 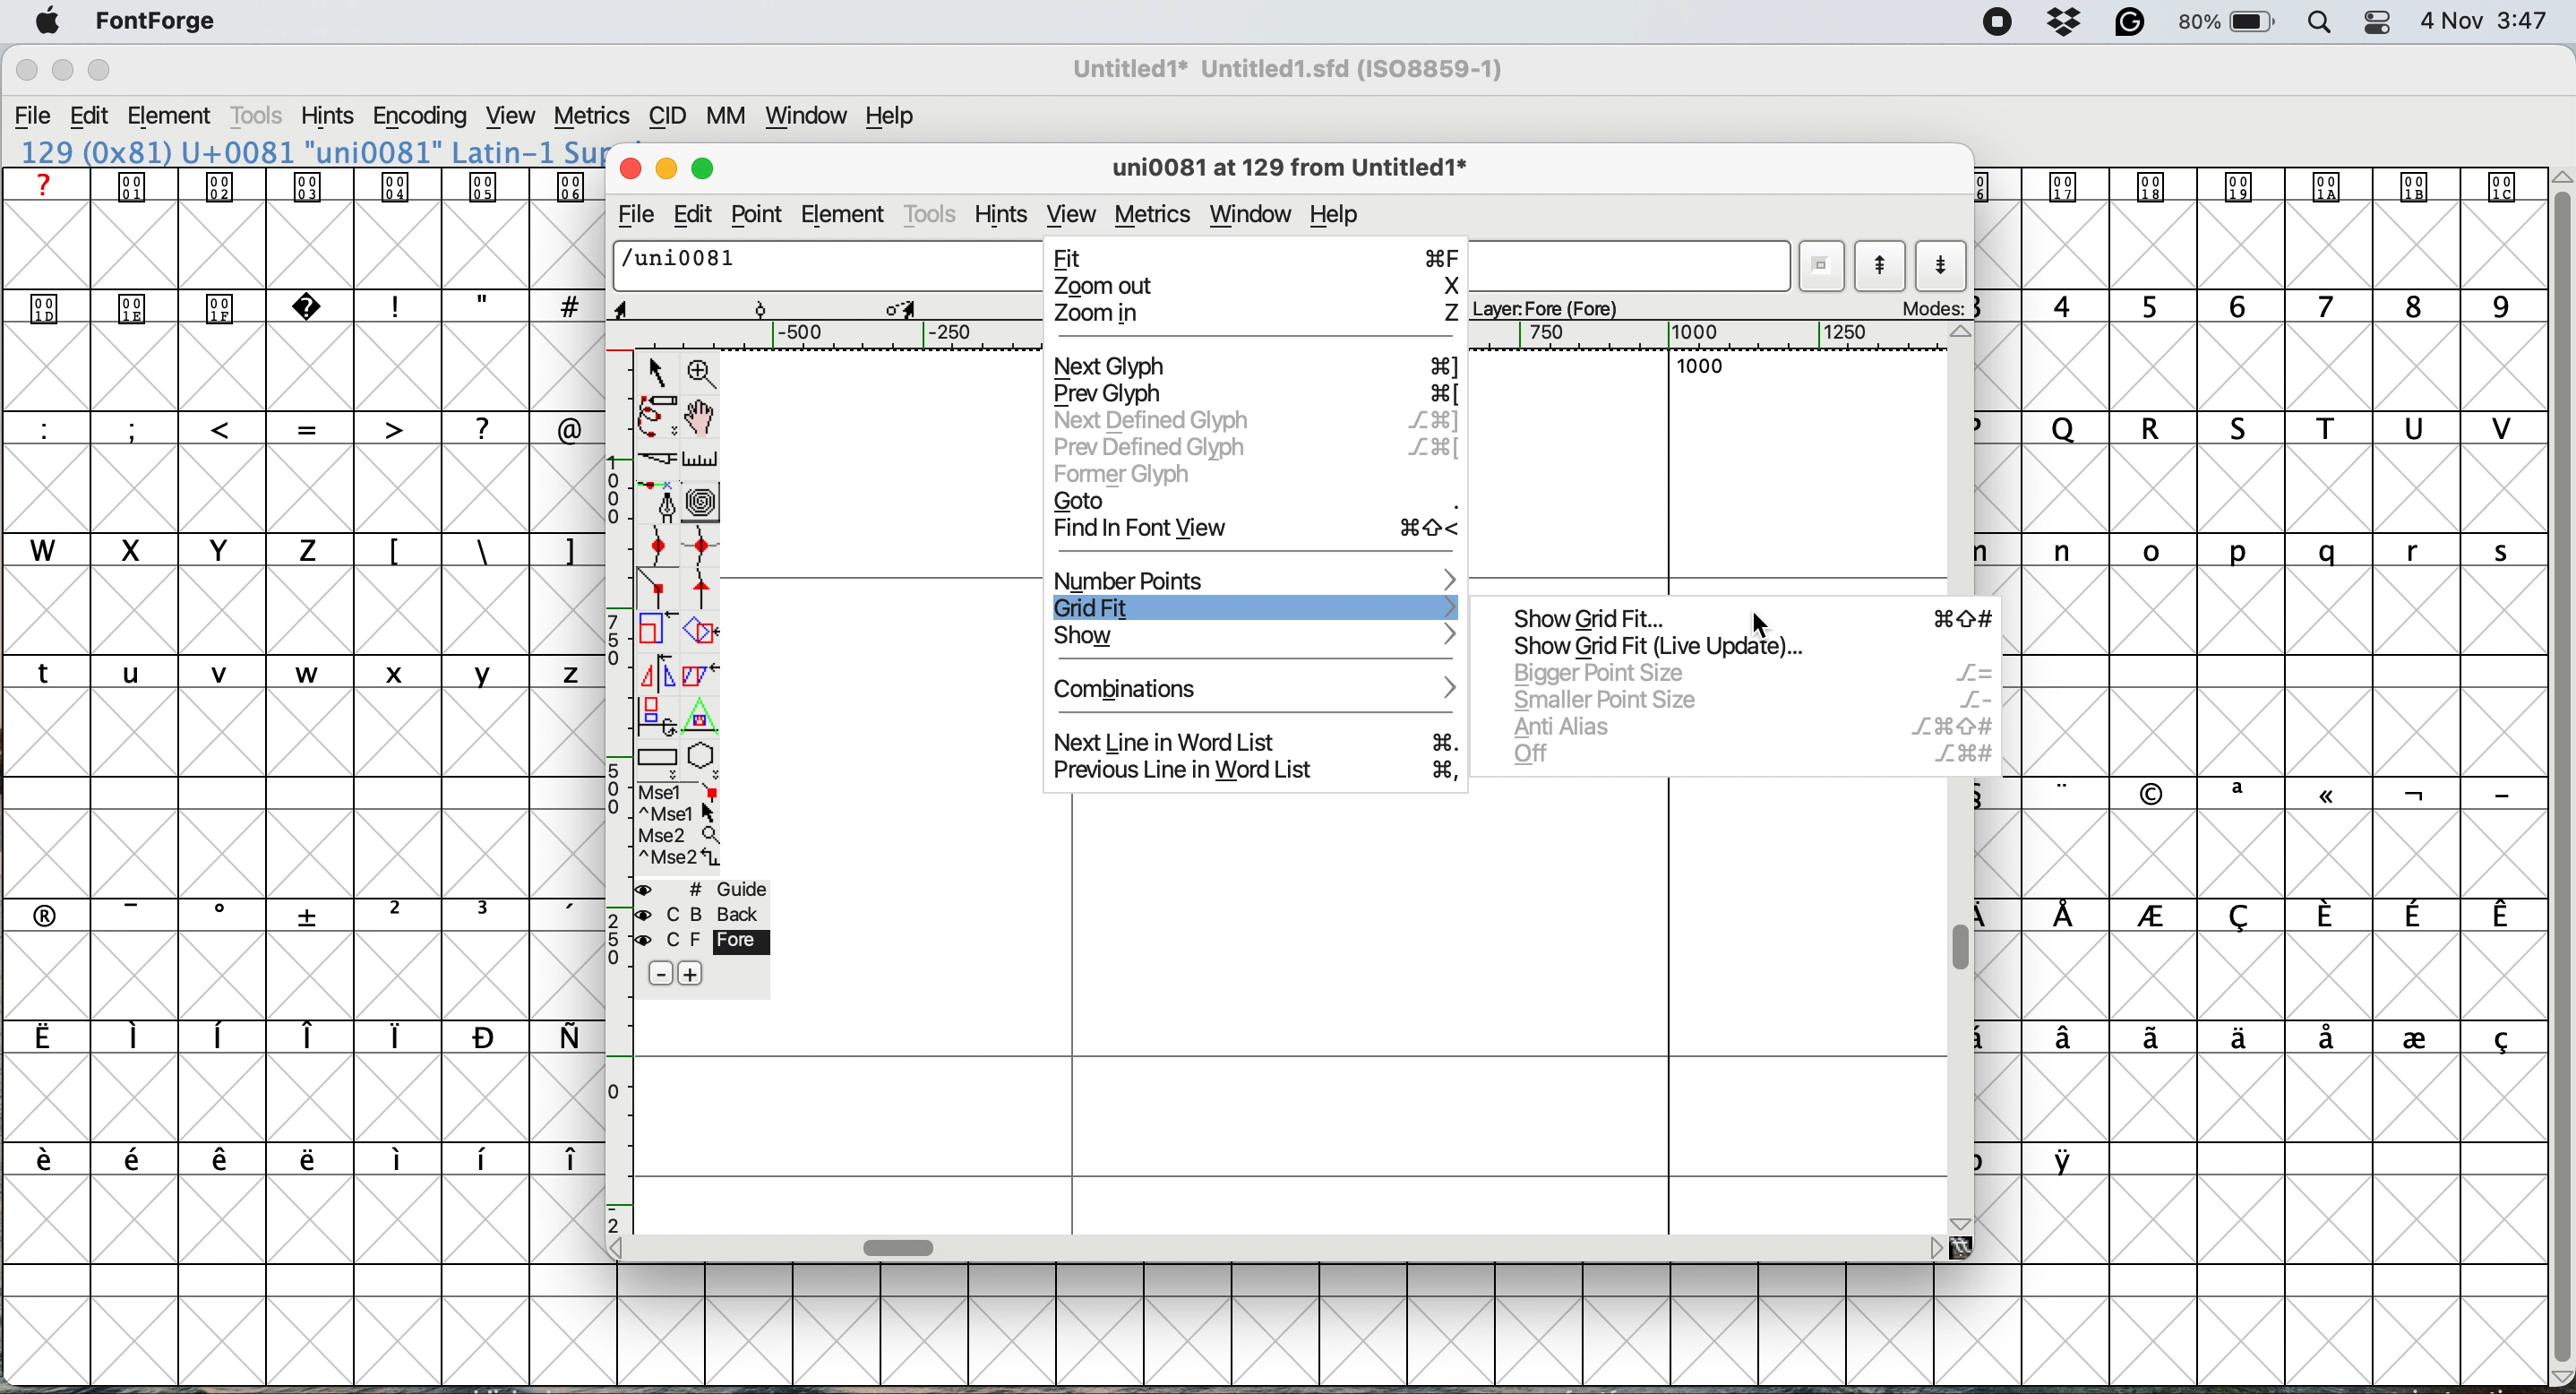 I want to click on point, so click(x=755, y=214).